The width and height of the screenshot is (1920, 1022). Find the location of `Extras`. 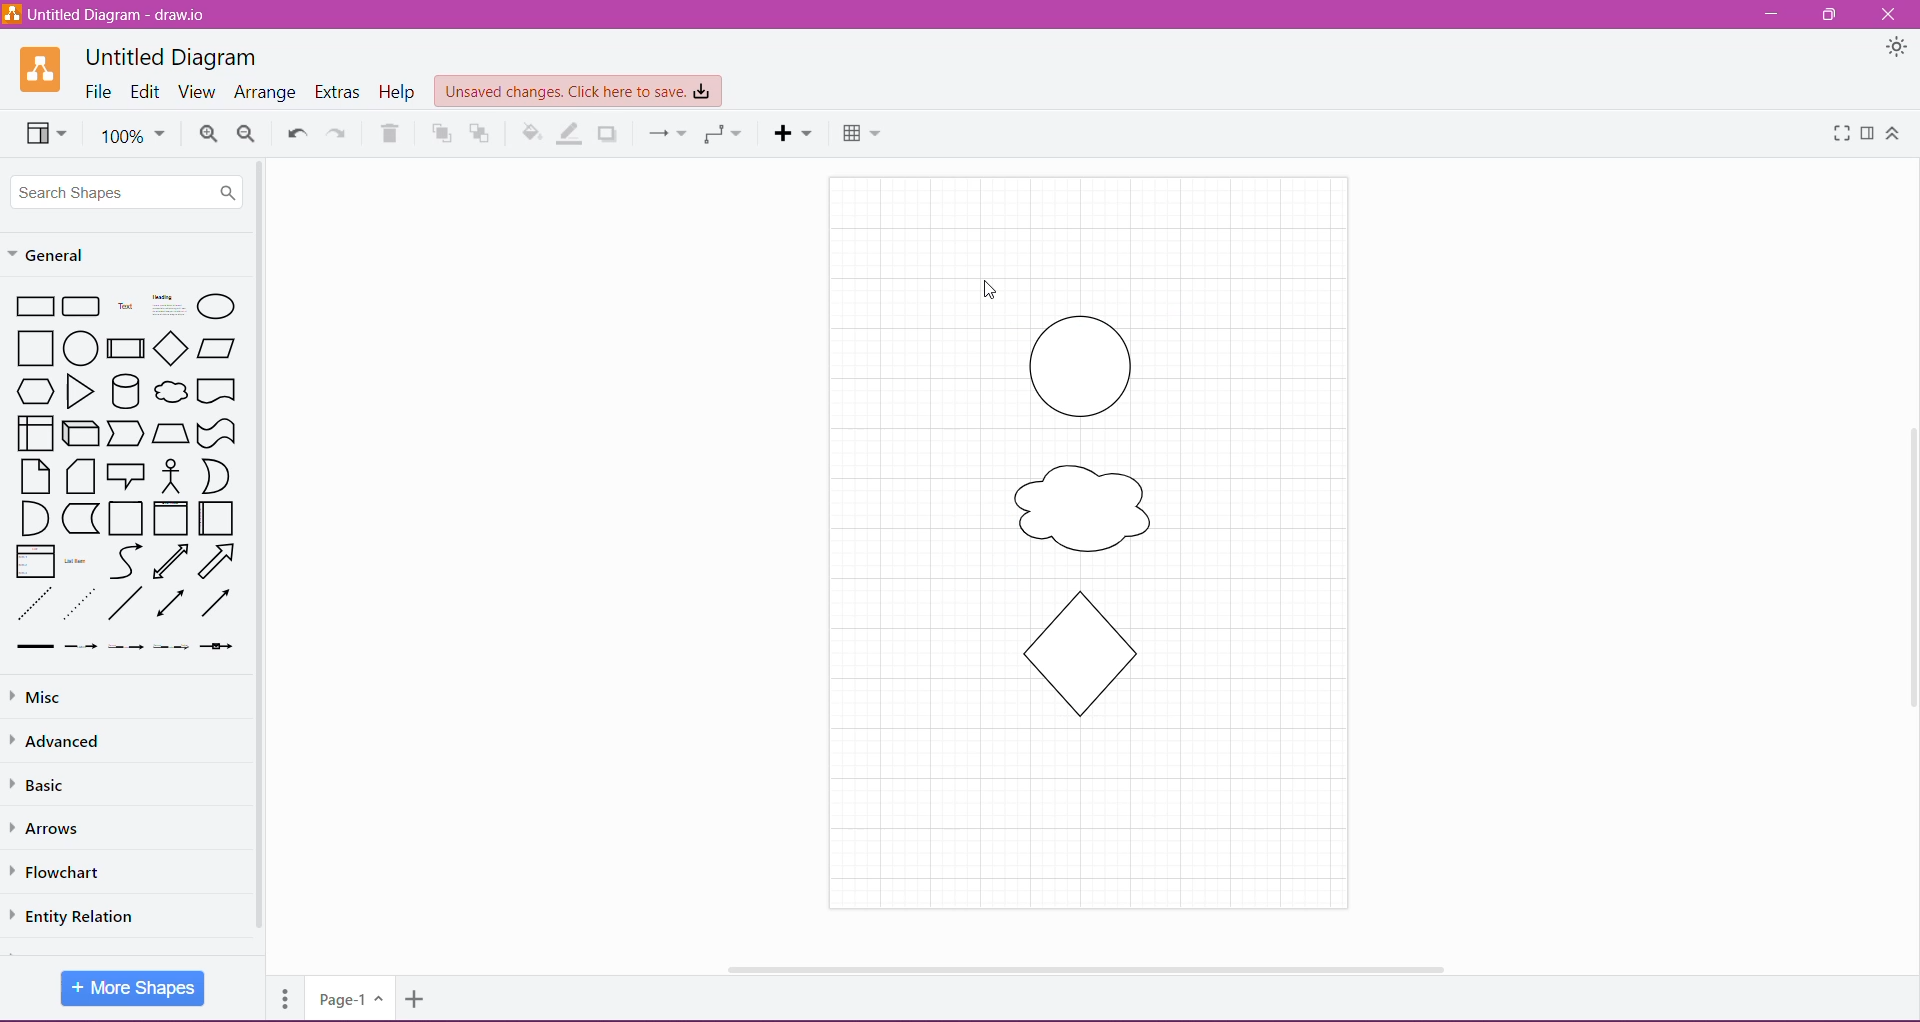

Extras is located at coordinates (339, 92).